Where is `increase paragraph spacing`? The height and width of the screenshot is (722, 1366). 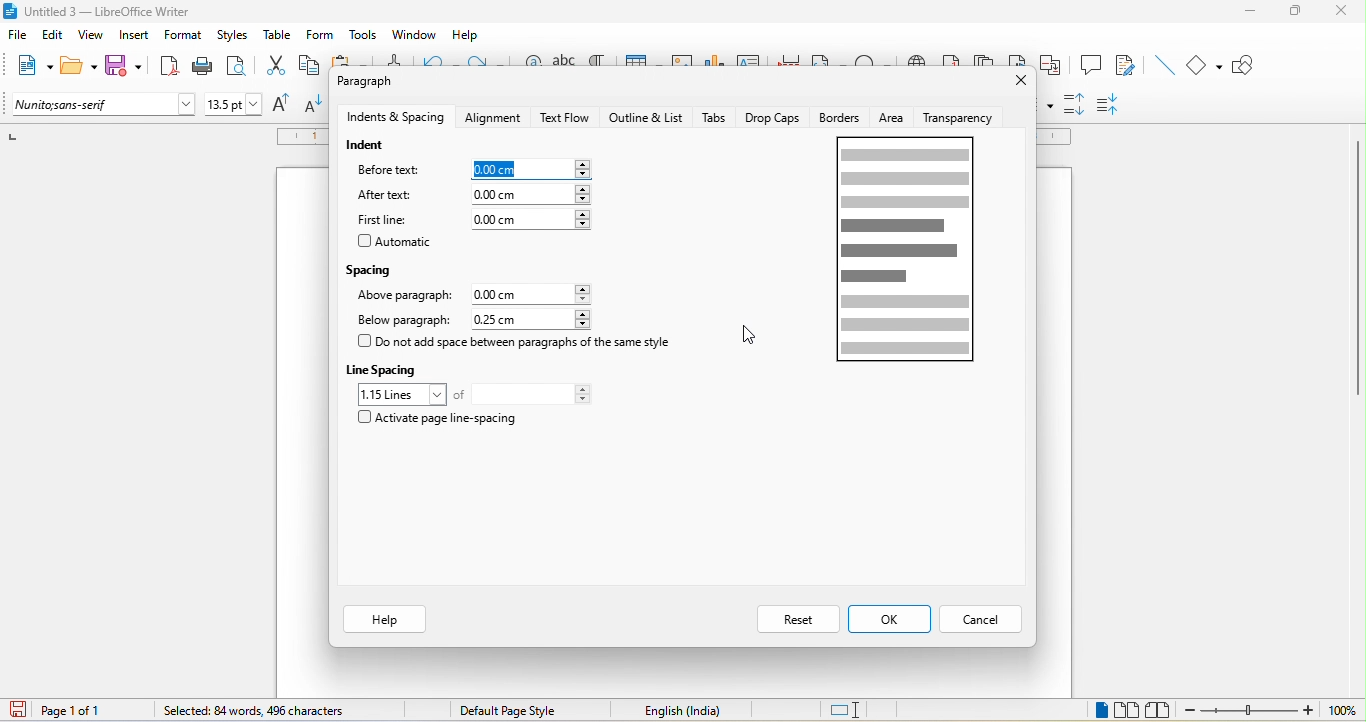 increase paragraph spacing is located at coordinates (1073, 102).